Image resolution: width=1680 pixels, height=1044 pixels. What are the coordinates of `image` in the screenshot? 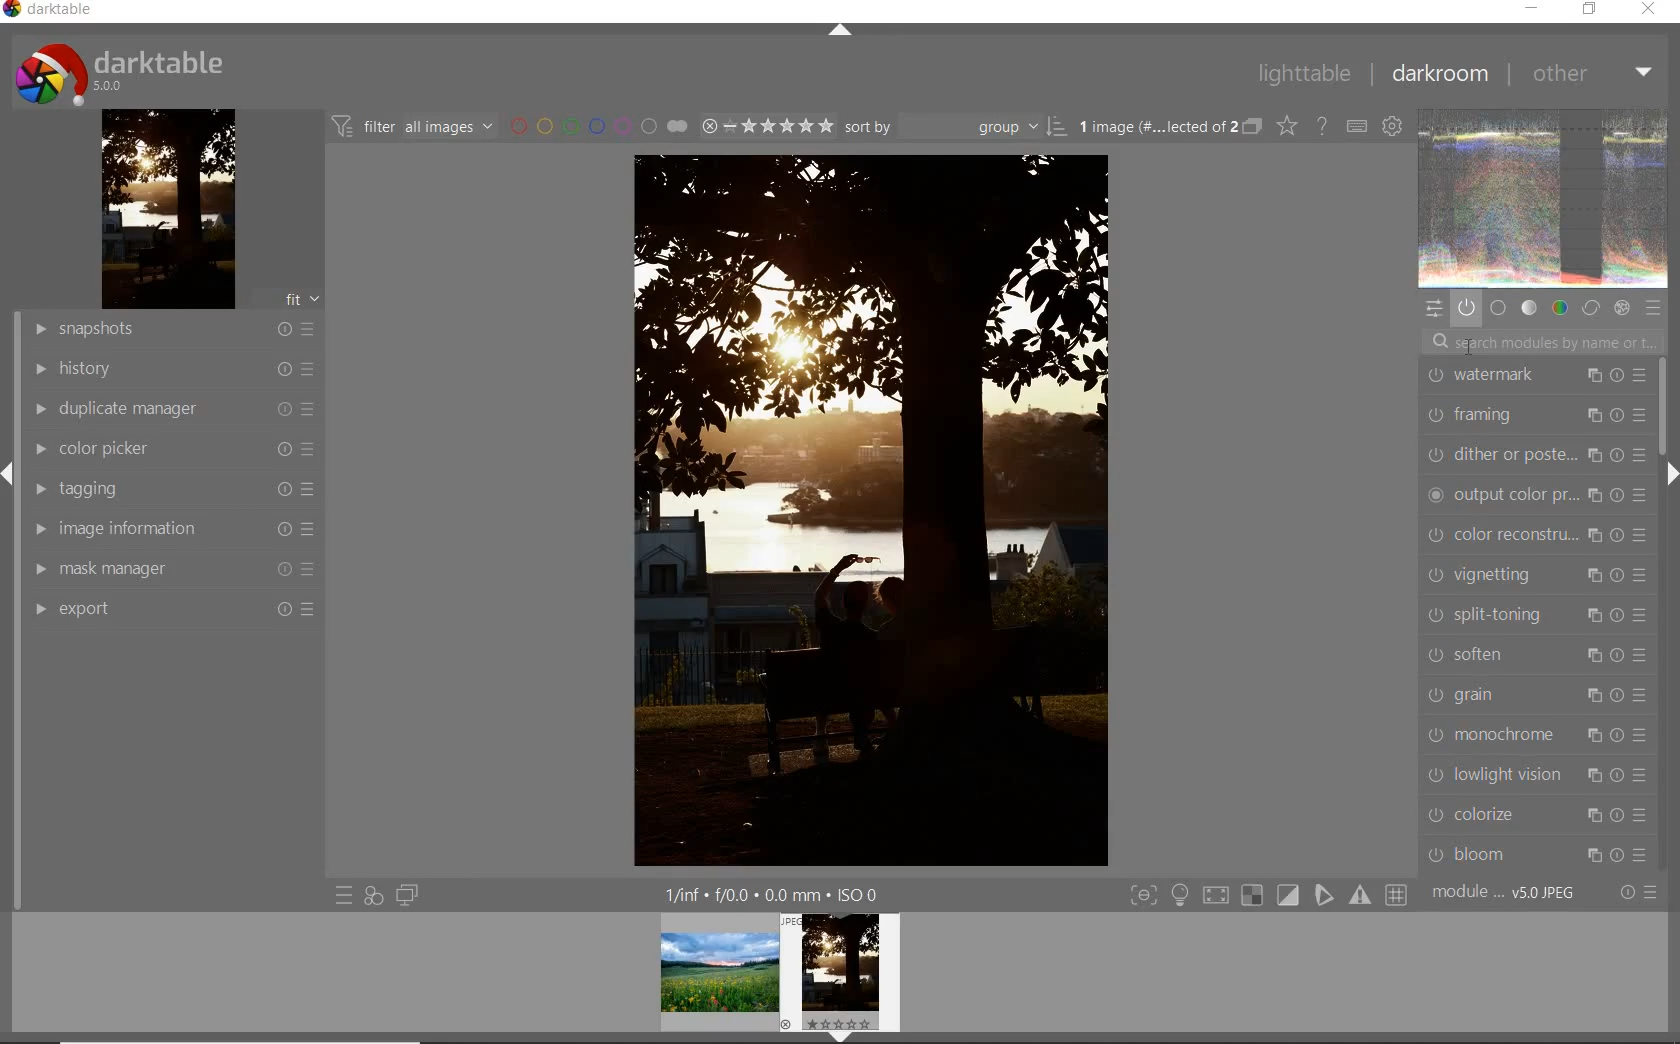 It's located at (1544, 201).